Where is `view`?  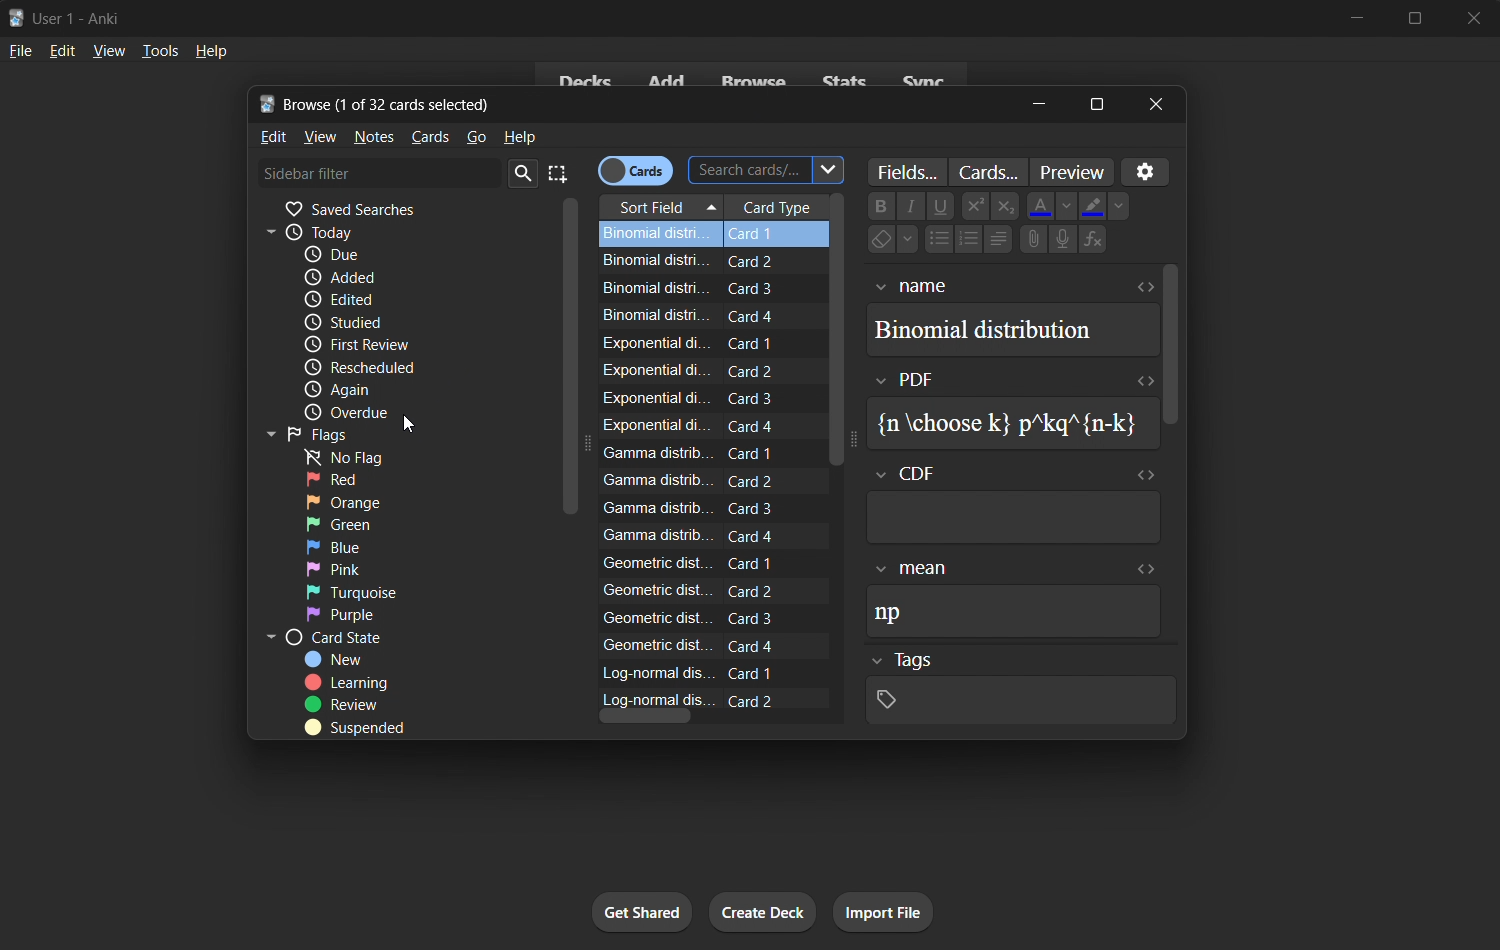 view is located at coordinates (110, 50).